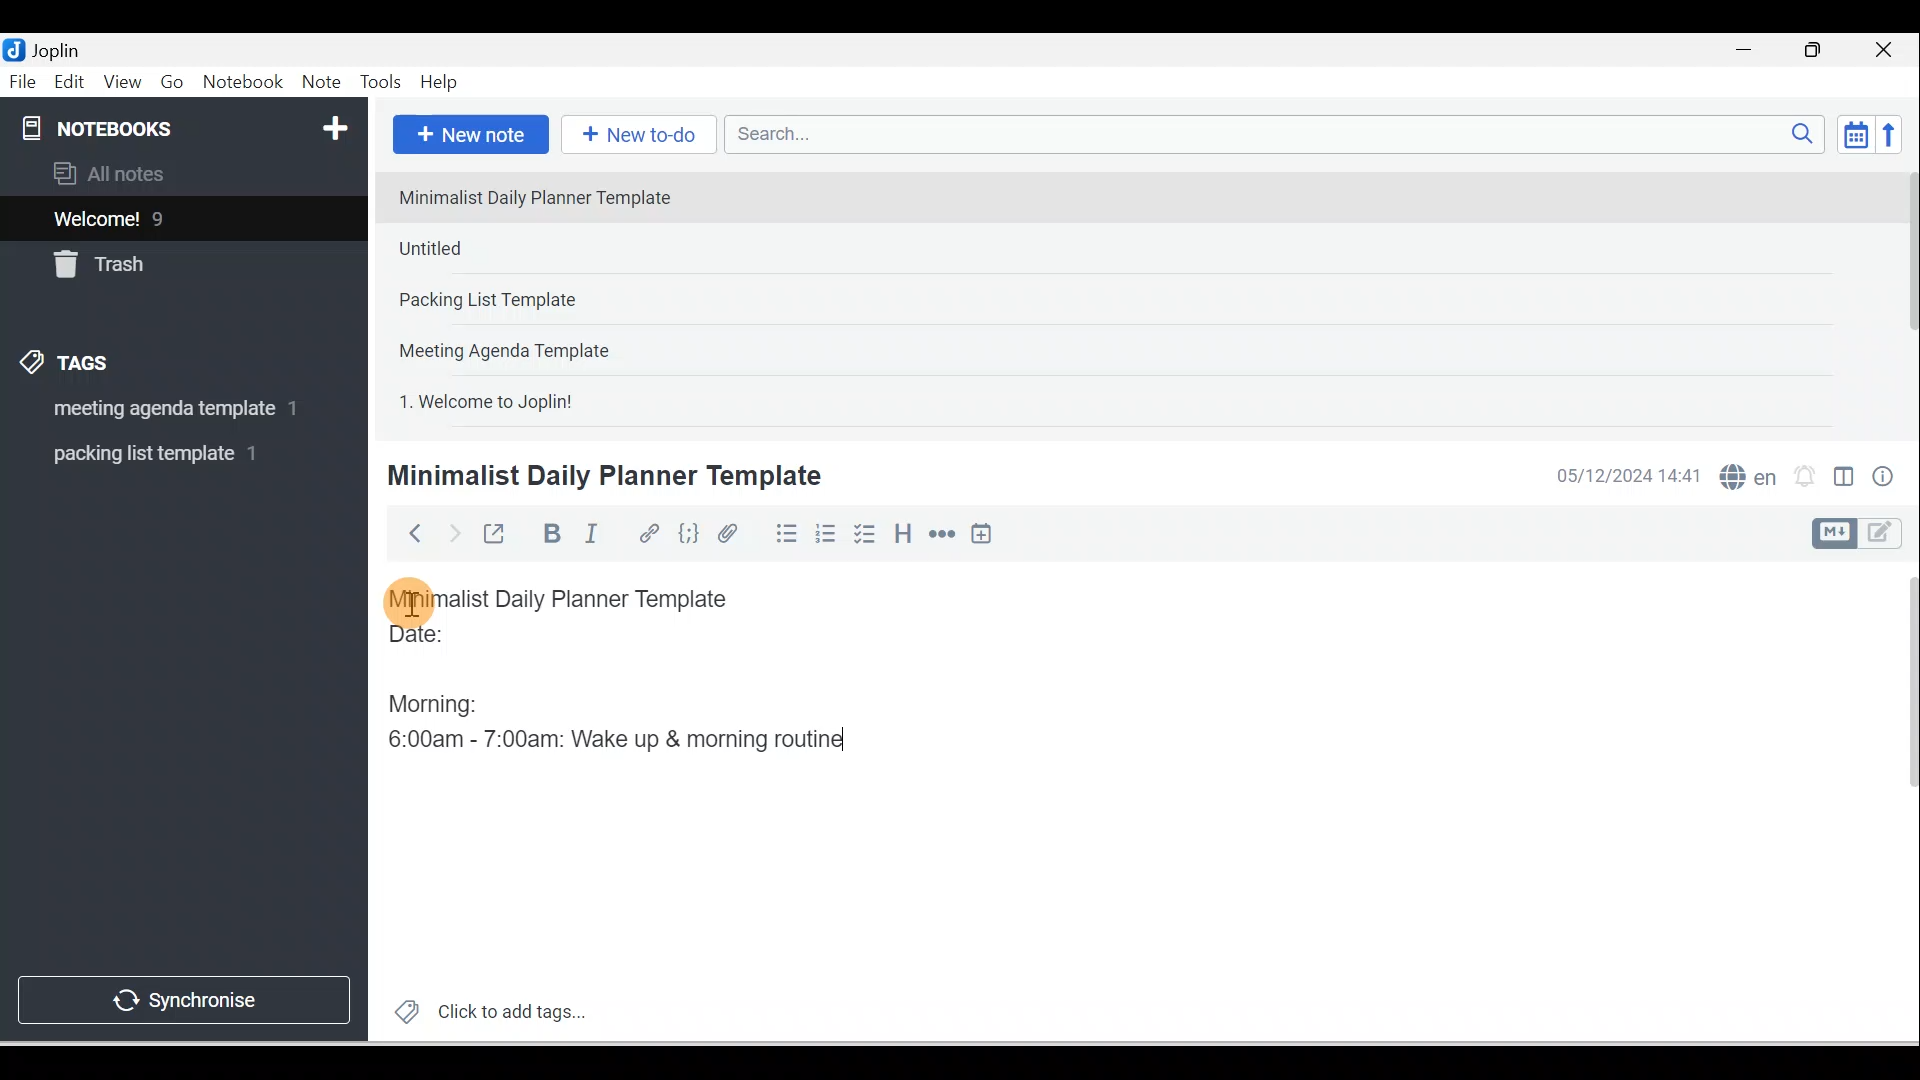  I want to click on Note, so click(319, 83).